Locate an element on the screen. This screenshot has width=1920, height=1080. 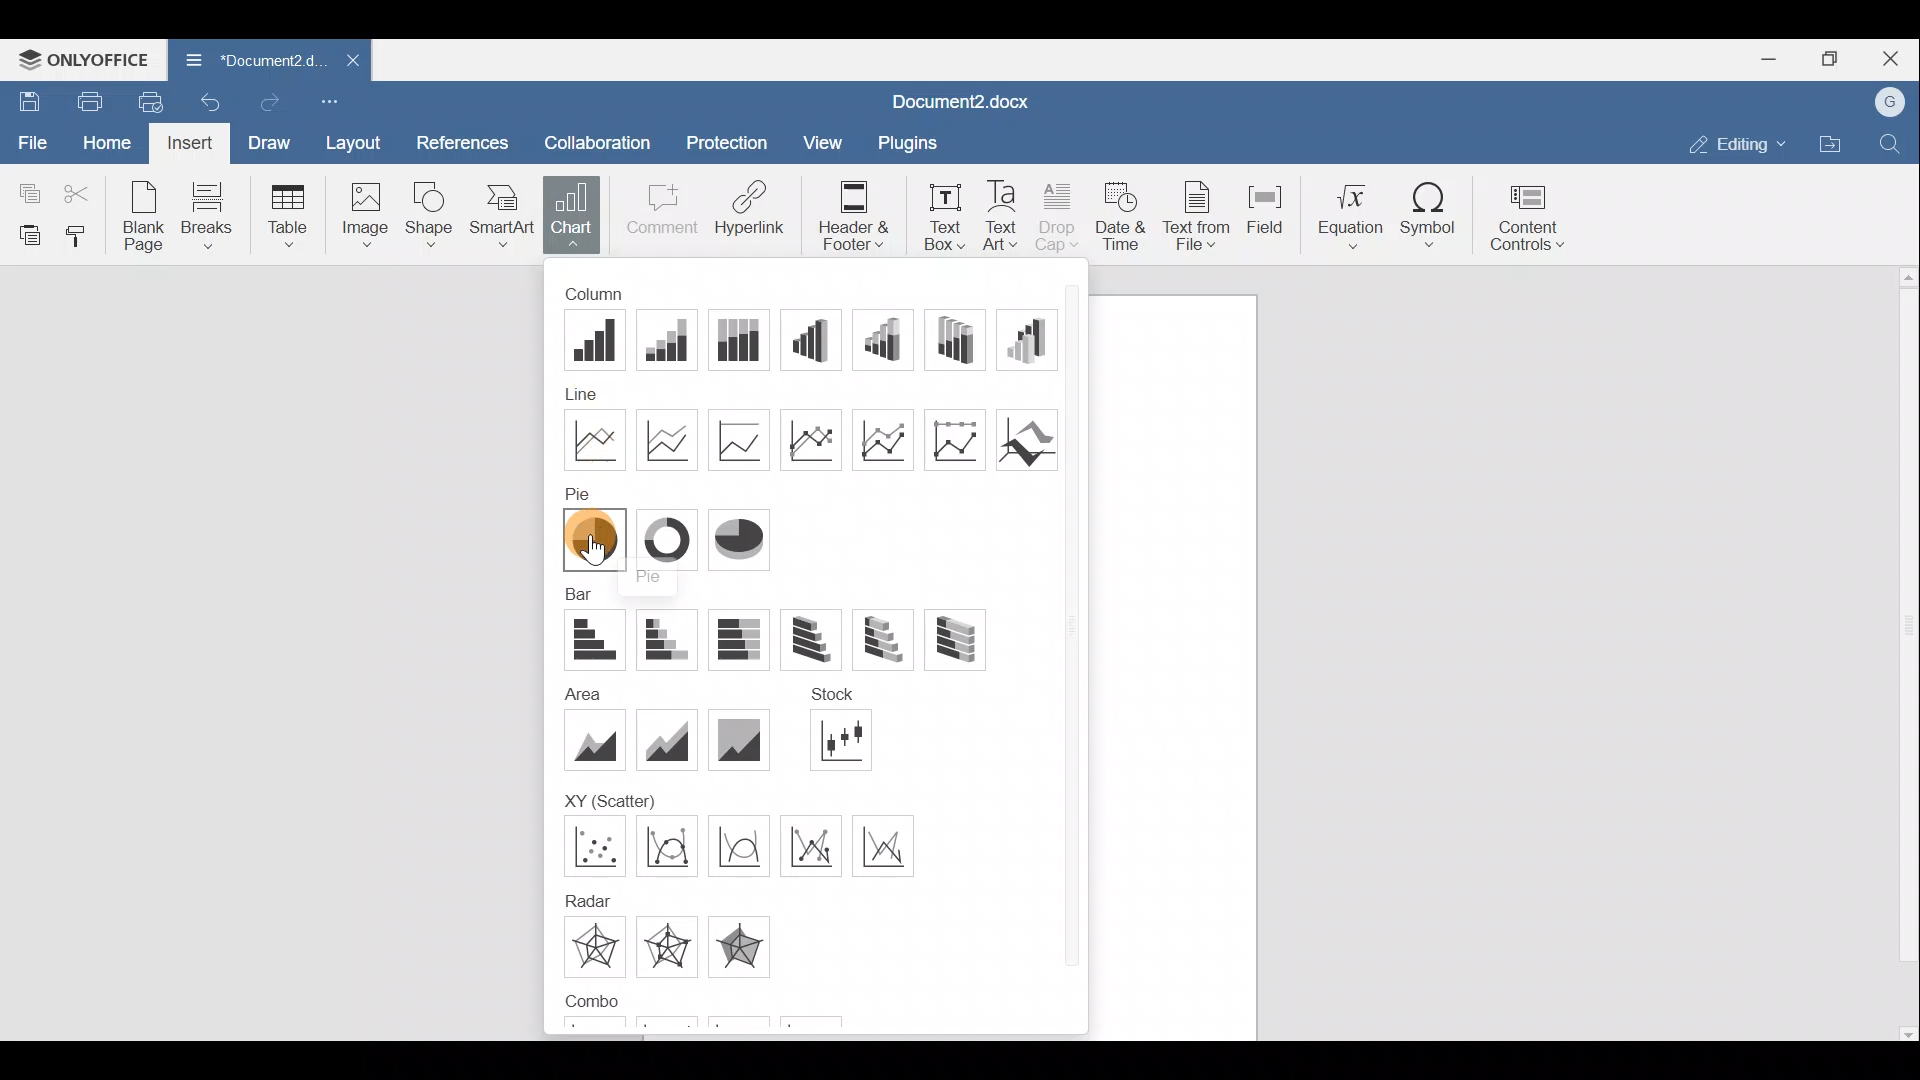
Quick print is located at coordinates (151, 103).